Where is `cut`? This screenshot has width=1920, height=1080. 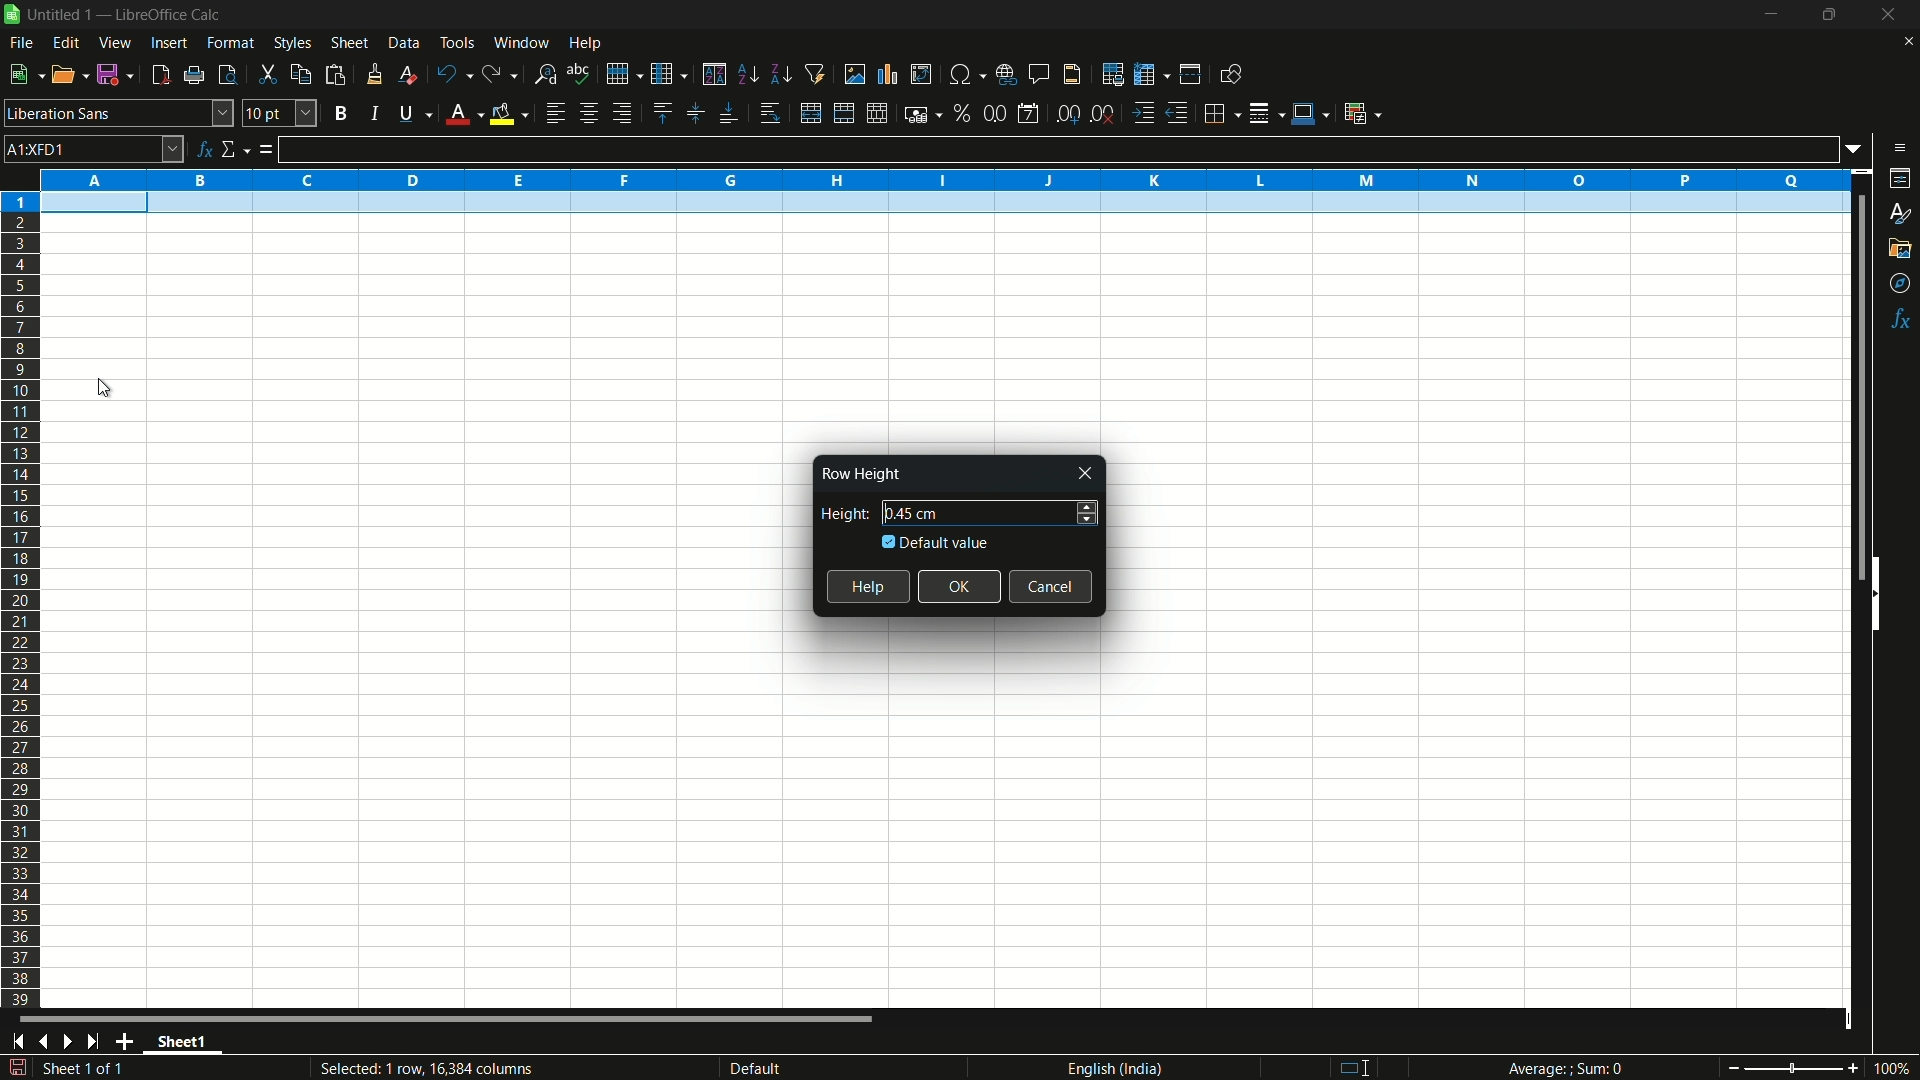 cut is located at coordinates (267, 74).